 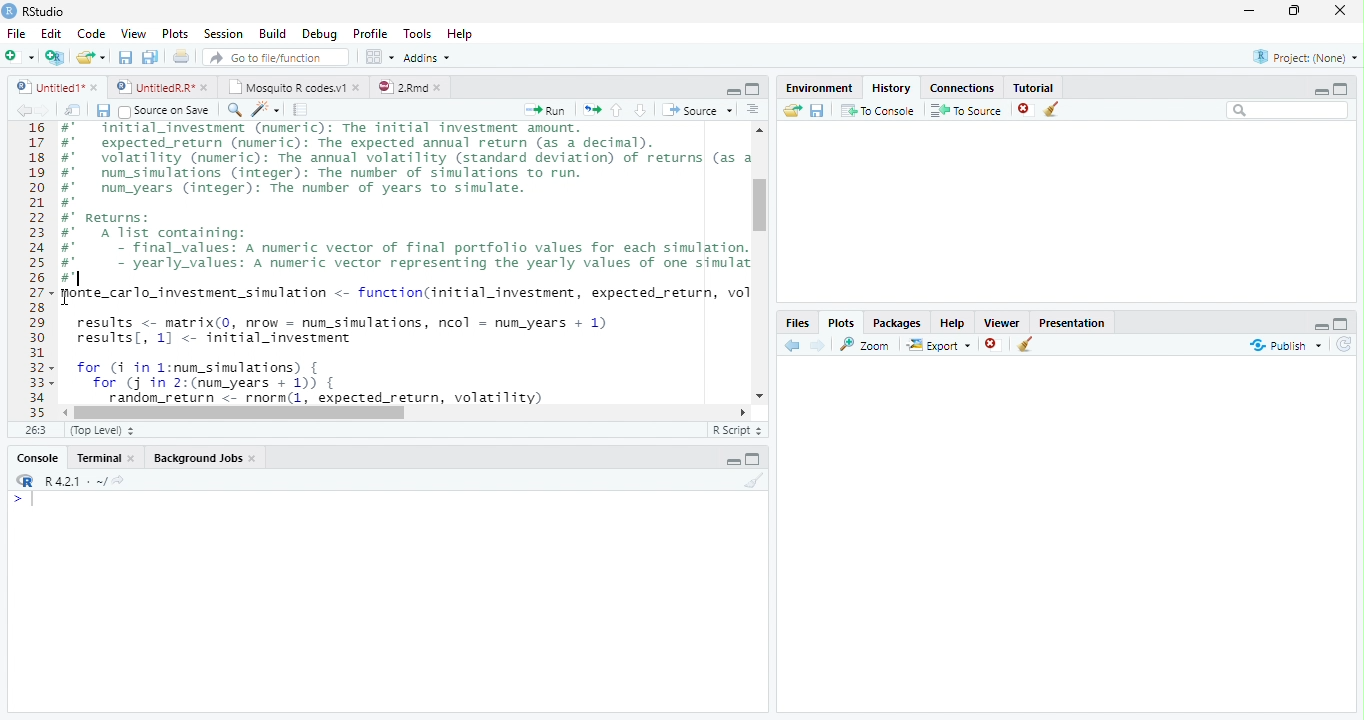 What do you see at coordinates (732, 461) in the screenshot?
I see `Hide` at bounding box center [732, 461].